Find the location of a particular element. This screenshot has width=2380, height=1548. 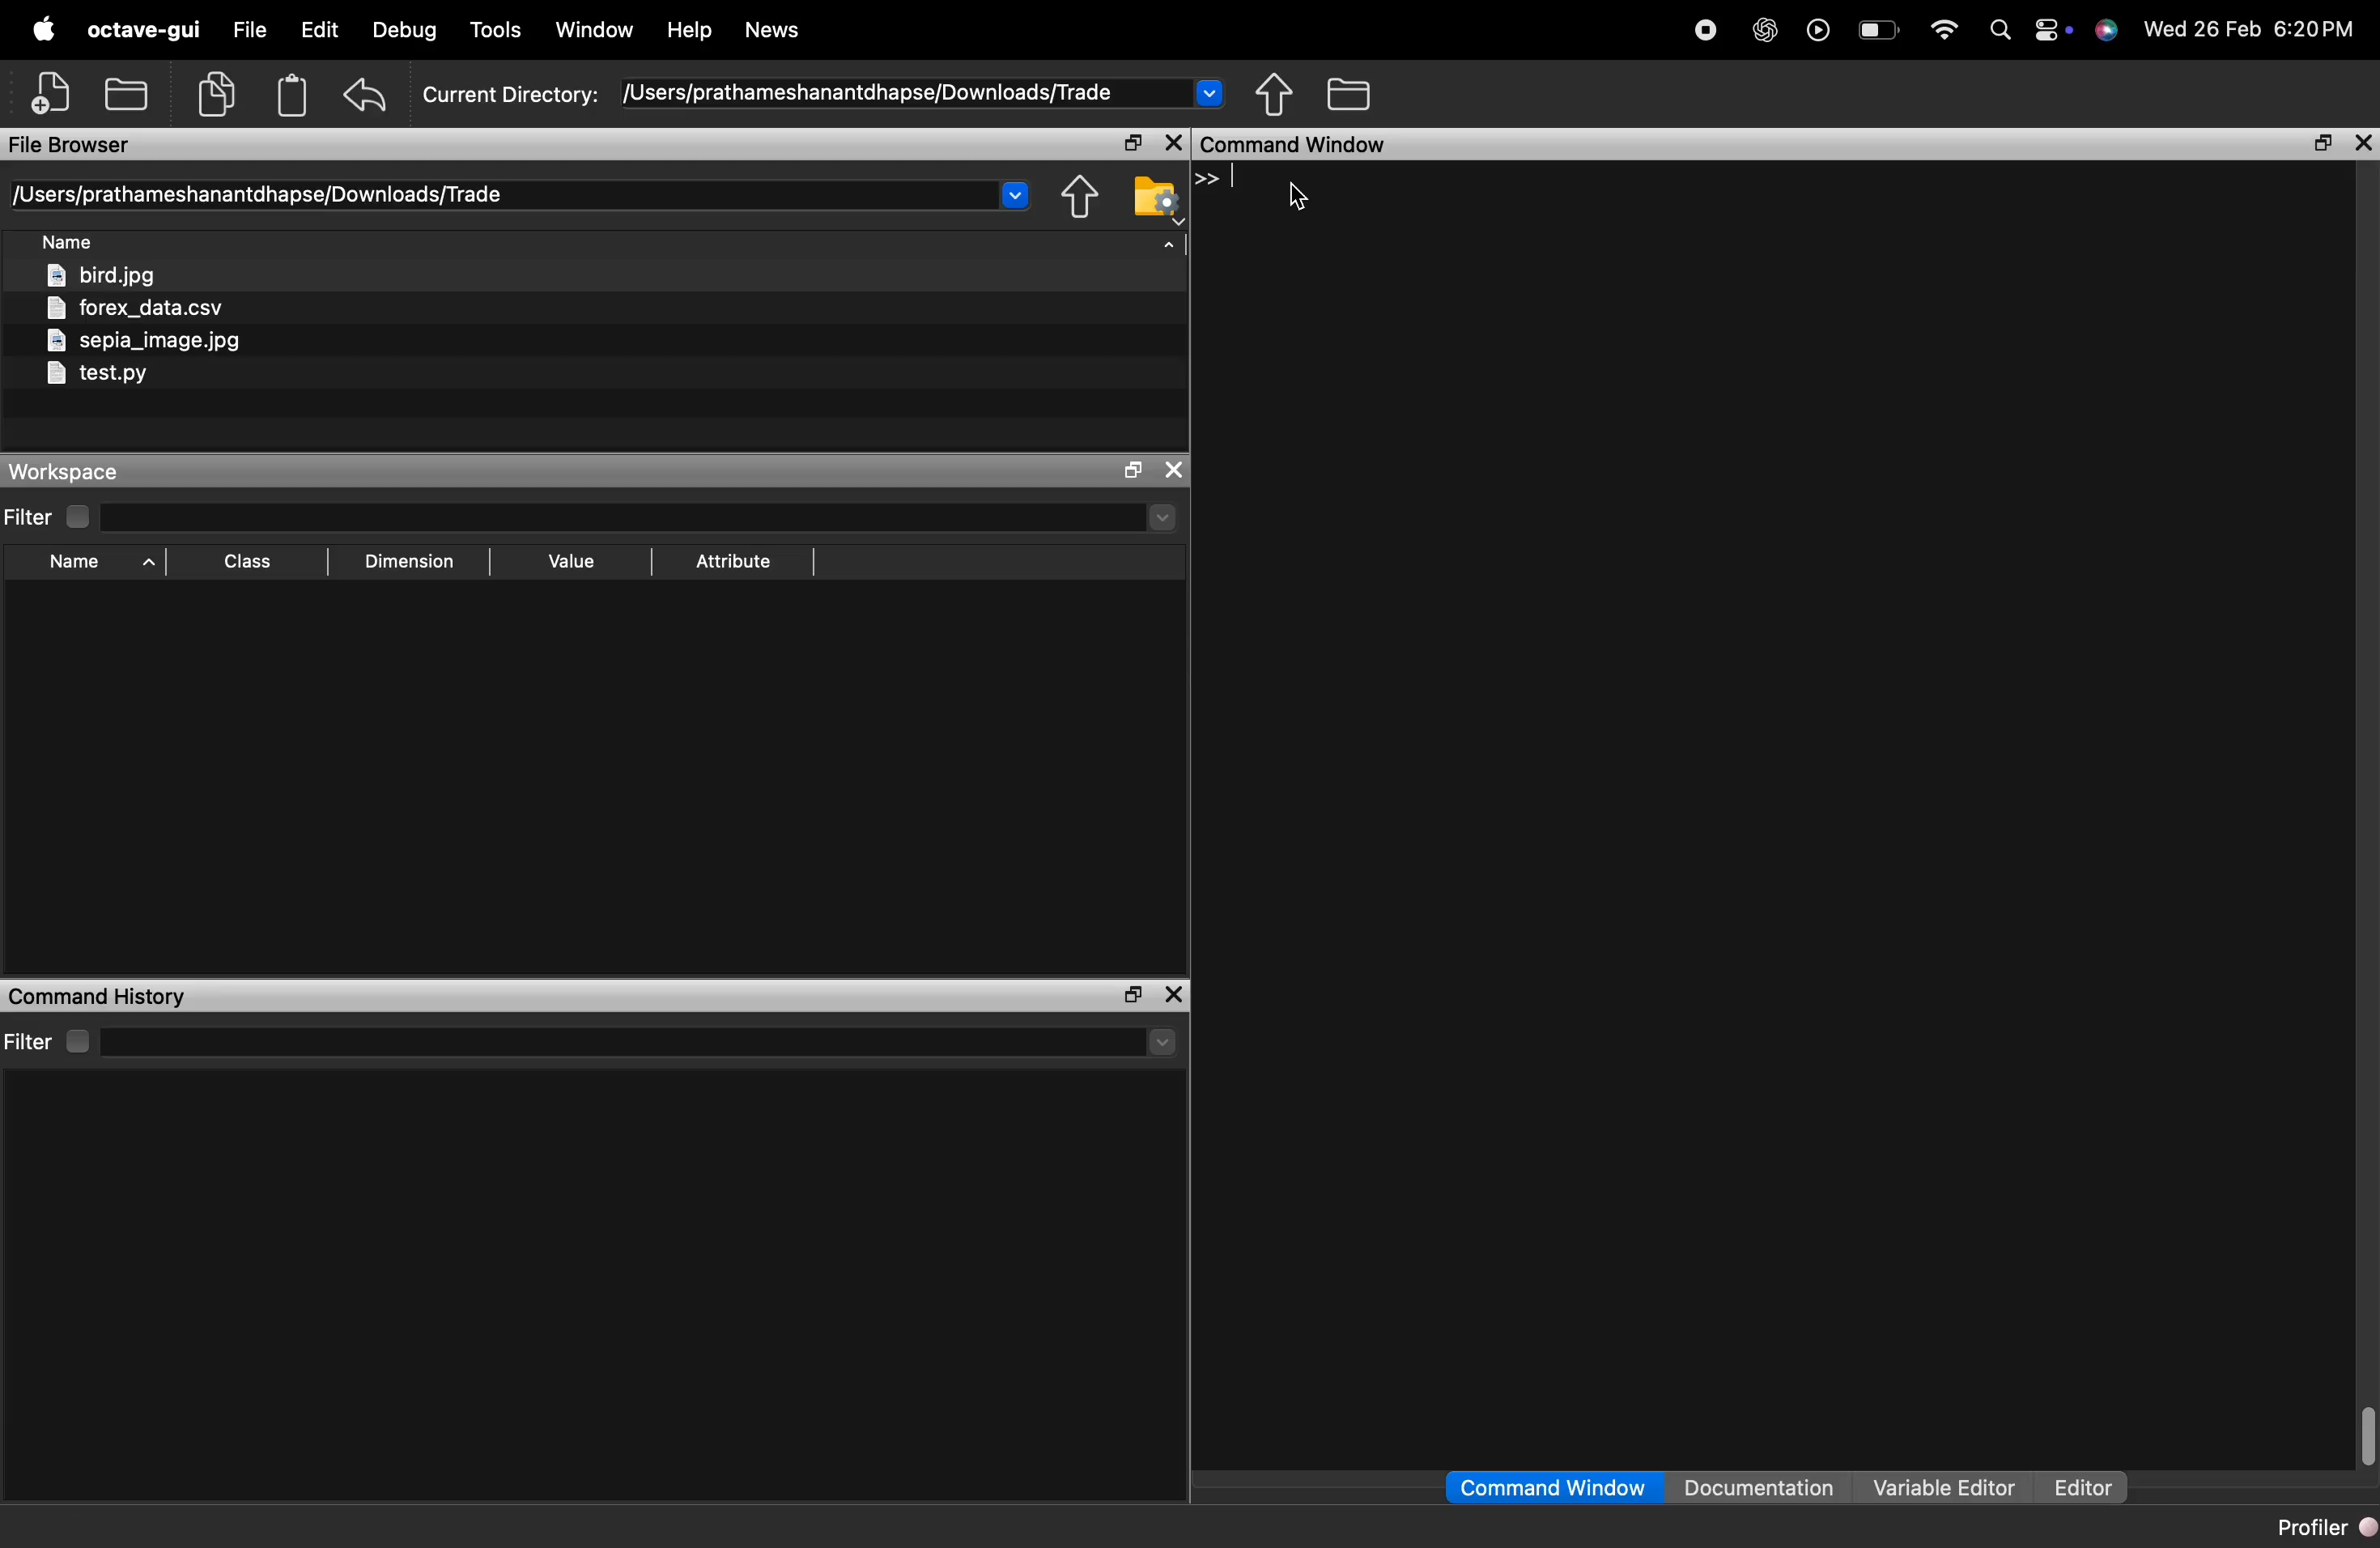

maximize is located at coordinates (1132, 472).